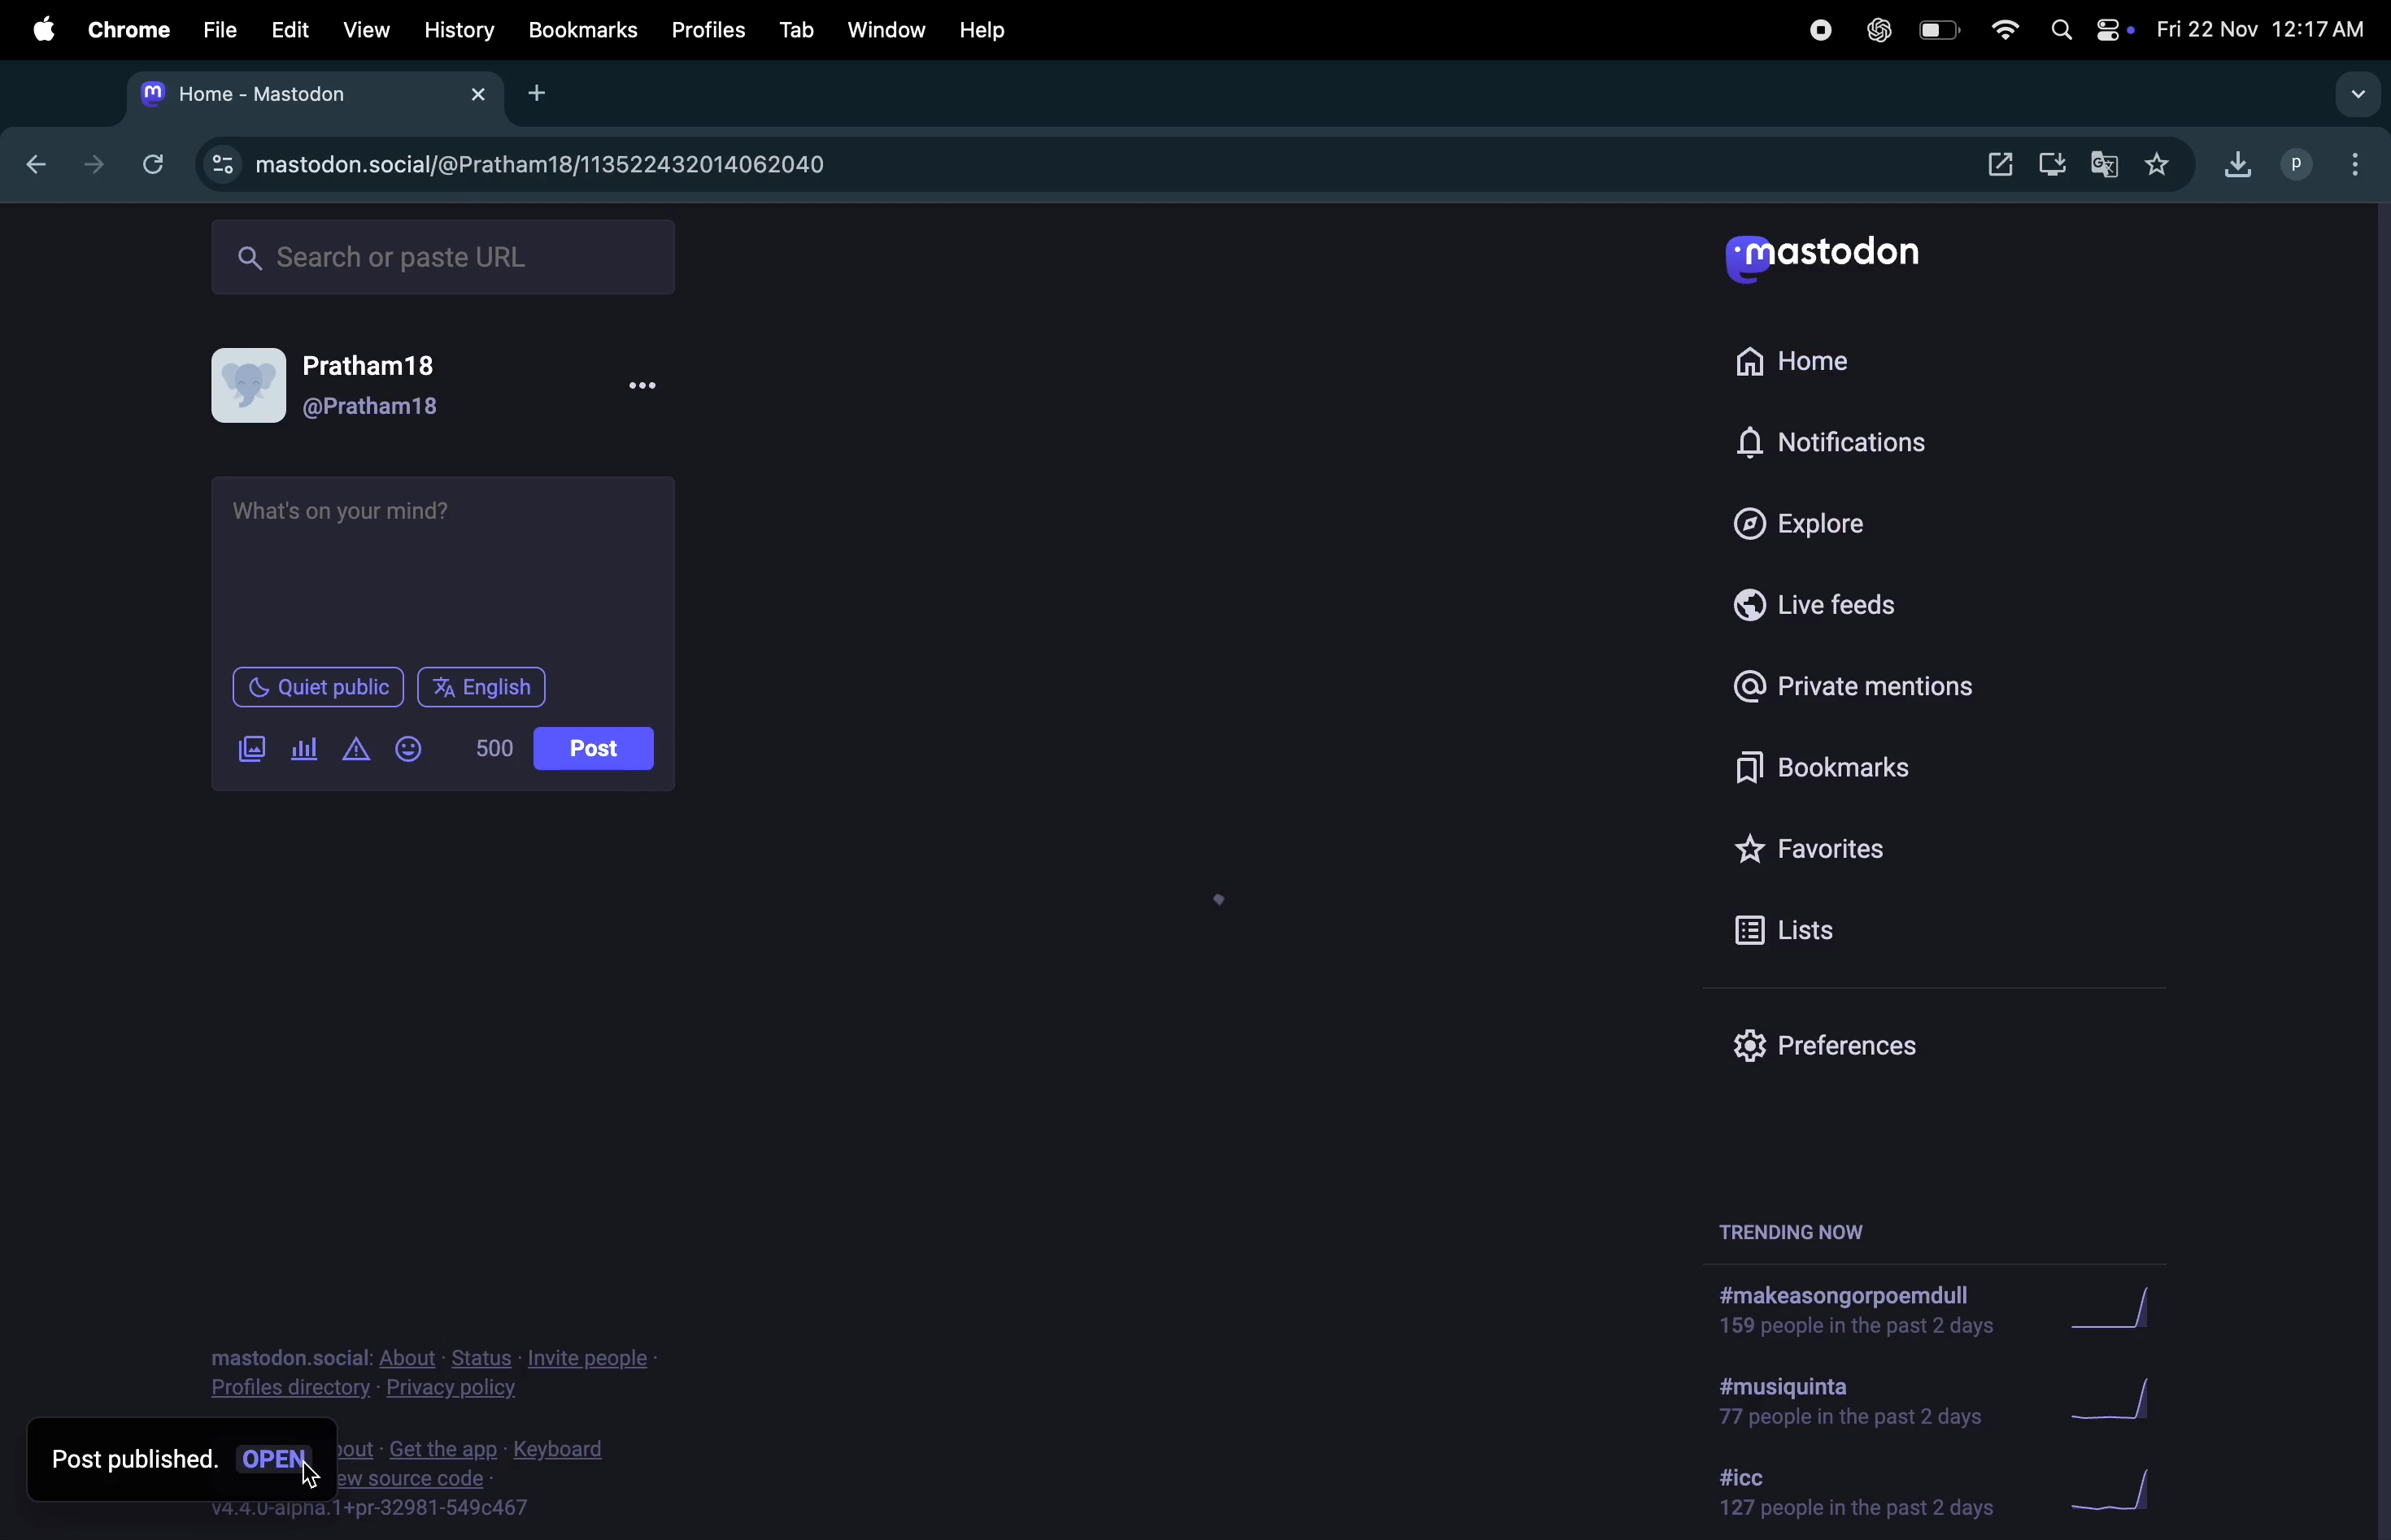 Image resolution: width=2391 pixels, height=1540 pixels. What do you see at coordinates (1842, 1045) in the screenshot?
I see `preference` at bounding box center [1842, 1045].